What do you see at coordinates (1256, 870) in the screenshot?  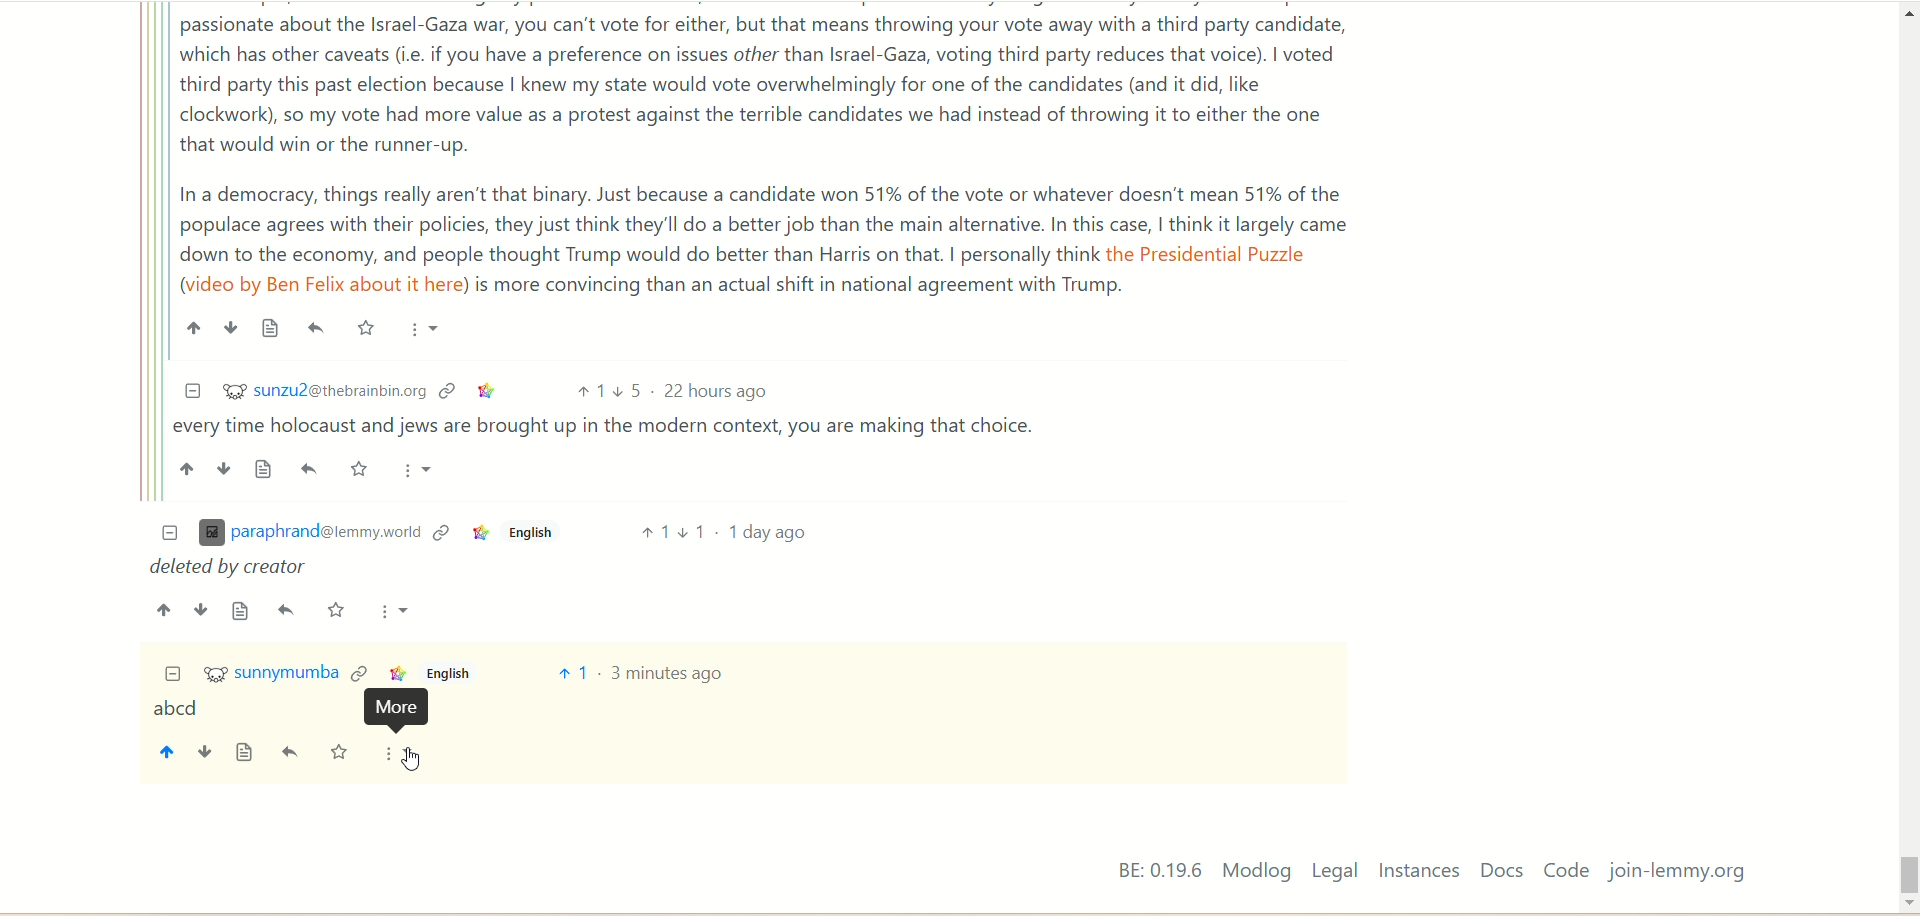 I see `Modlog` at bounding box center [1256, 870].